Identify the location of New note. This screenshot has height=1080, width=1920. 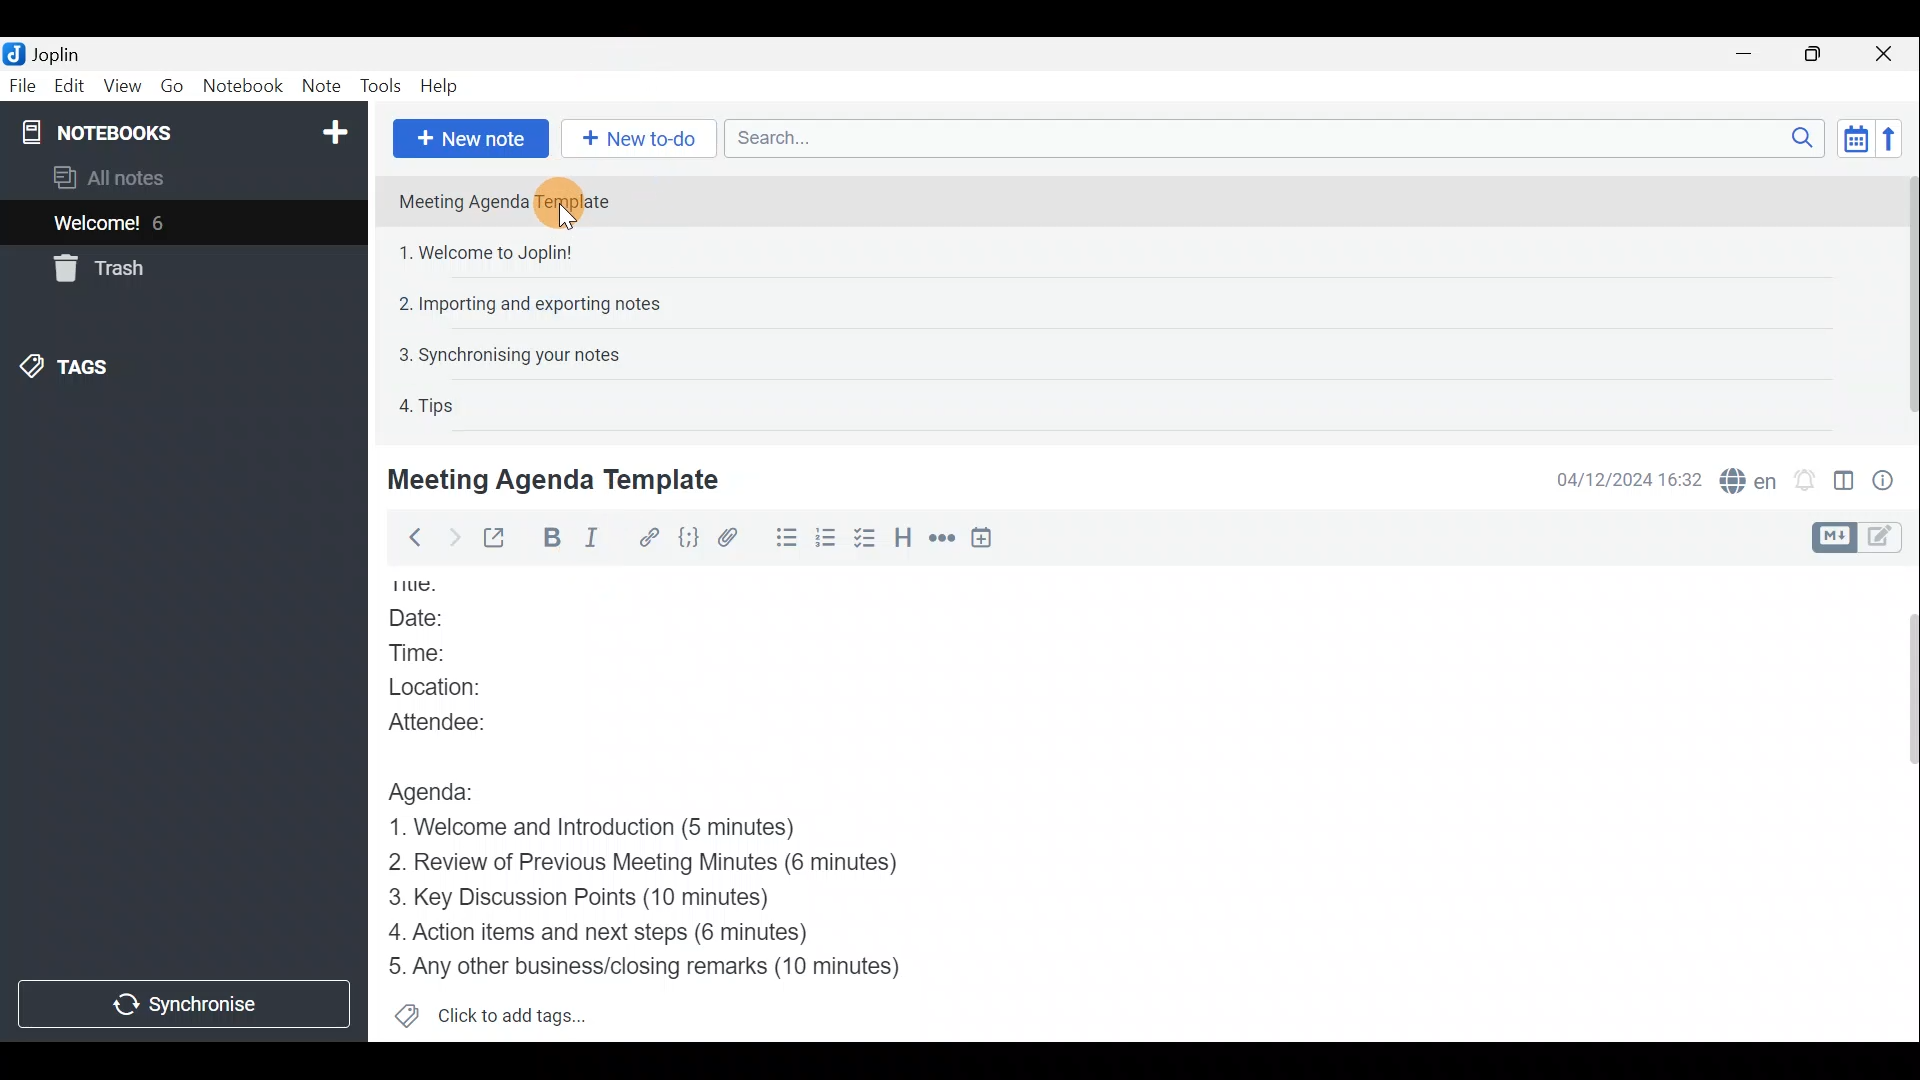
(471, 139).